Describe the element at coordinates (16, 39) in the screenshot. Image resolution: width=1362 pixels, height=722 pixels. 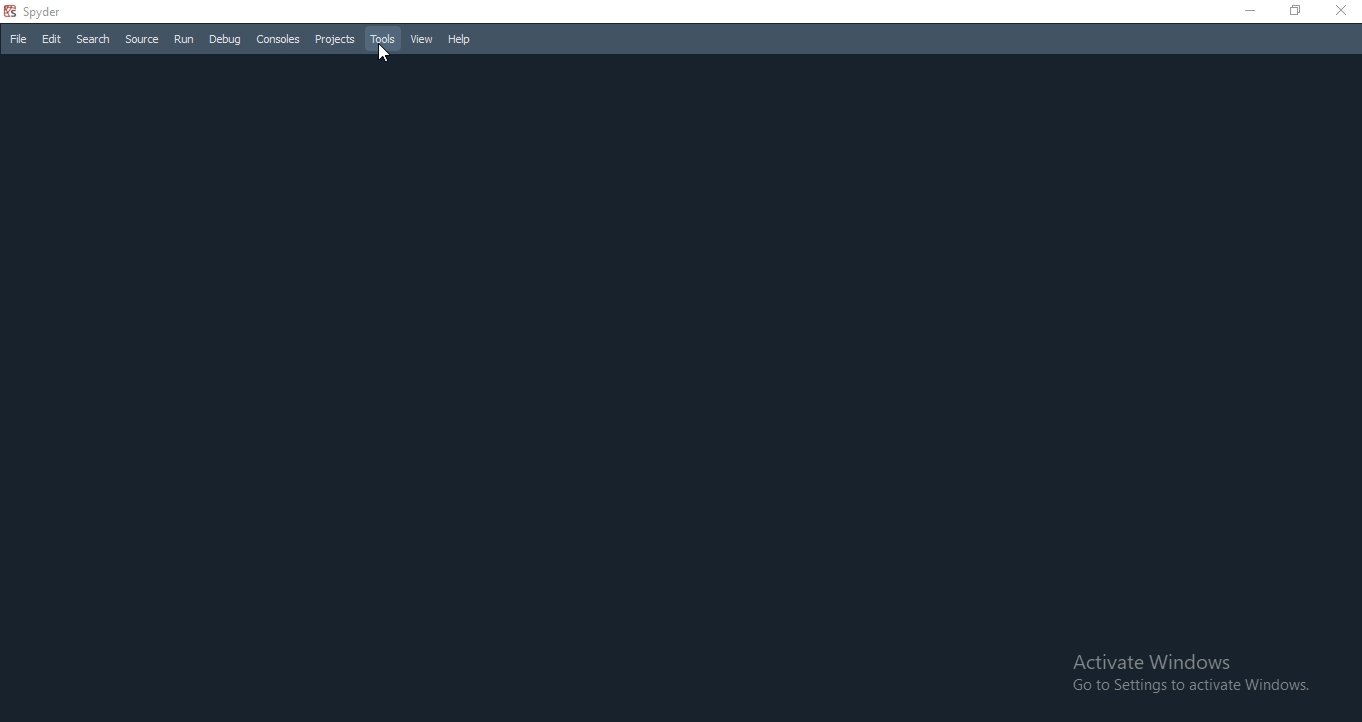
I see `File ` at that location.